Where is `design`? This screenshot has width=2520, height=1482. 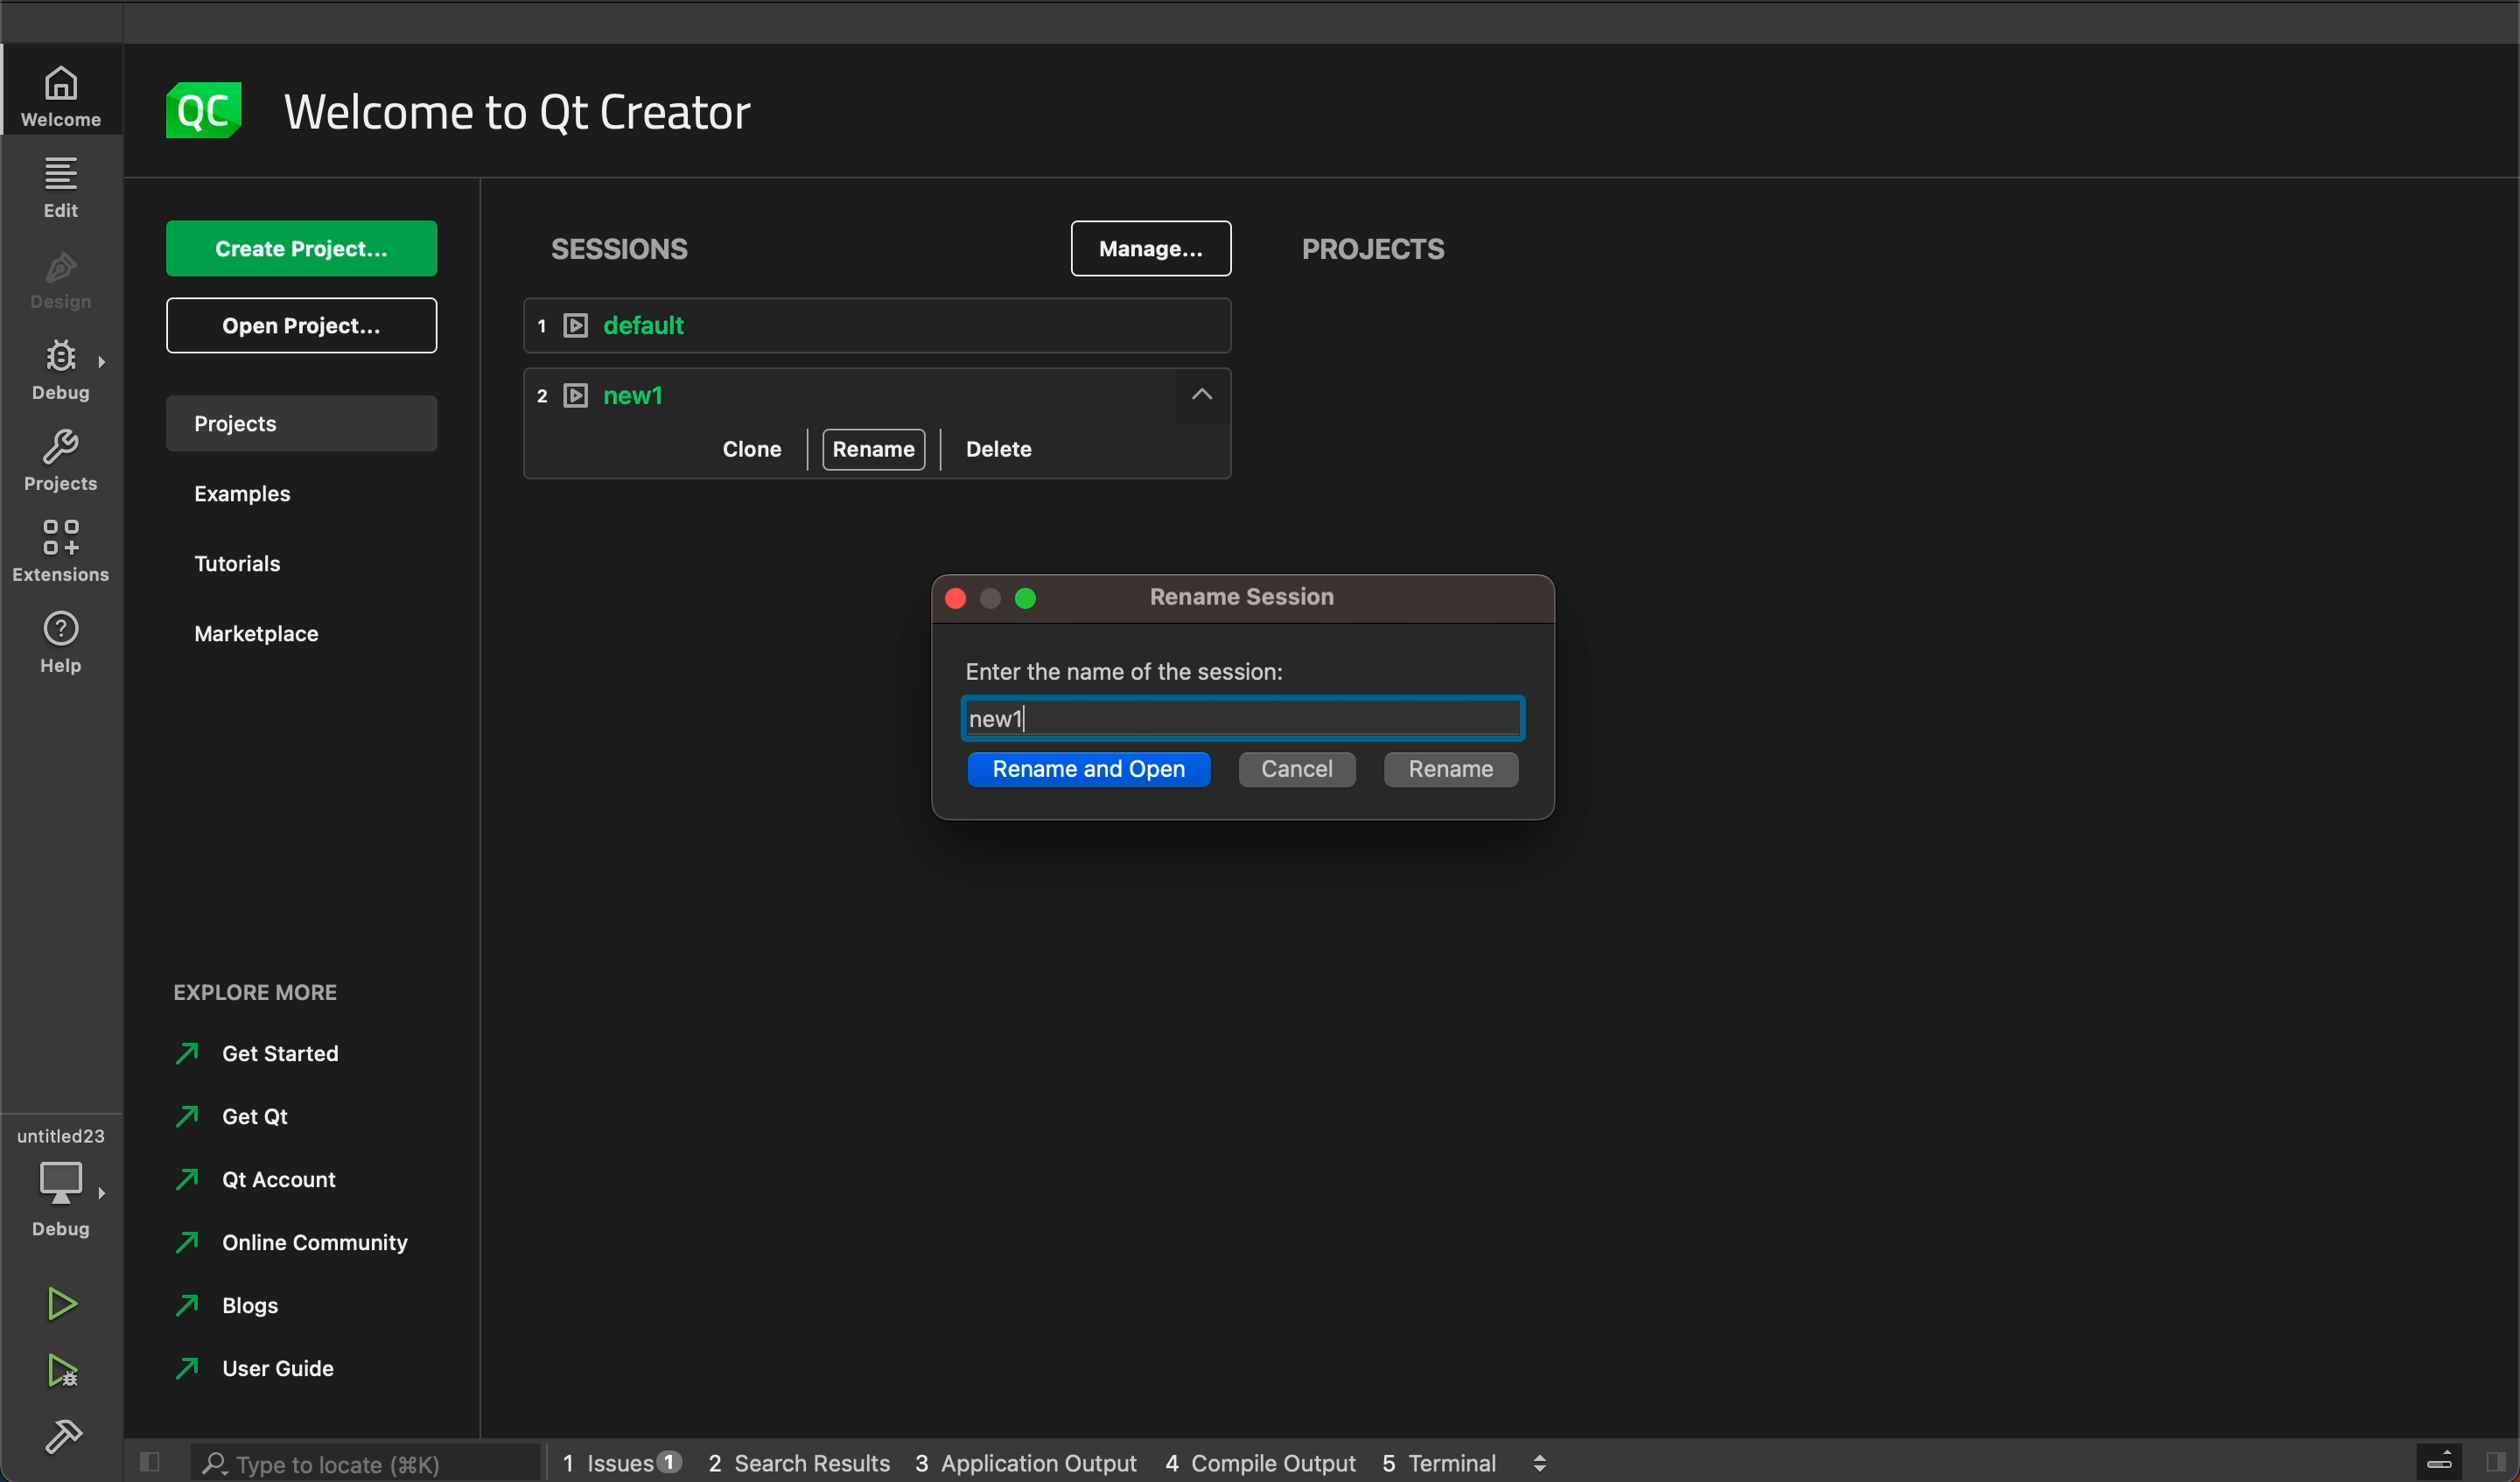 design is located at coordinates (62, 287).